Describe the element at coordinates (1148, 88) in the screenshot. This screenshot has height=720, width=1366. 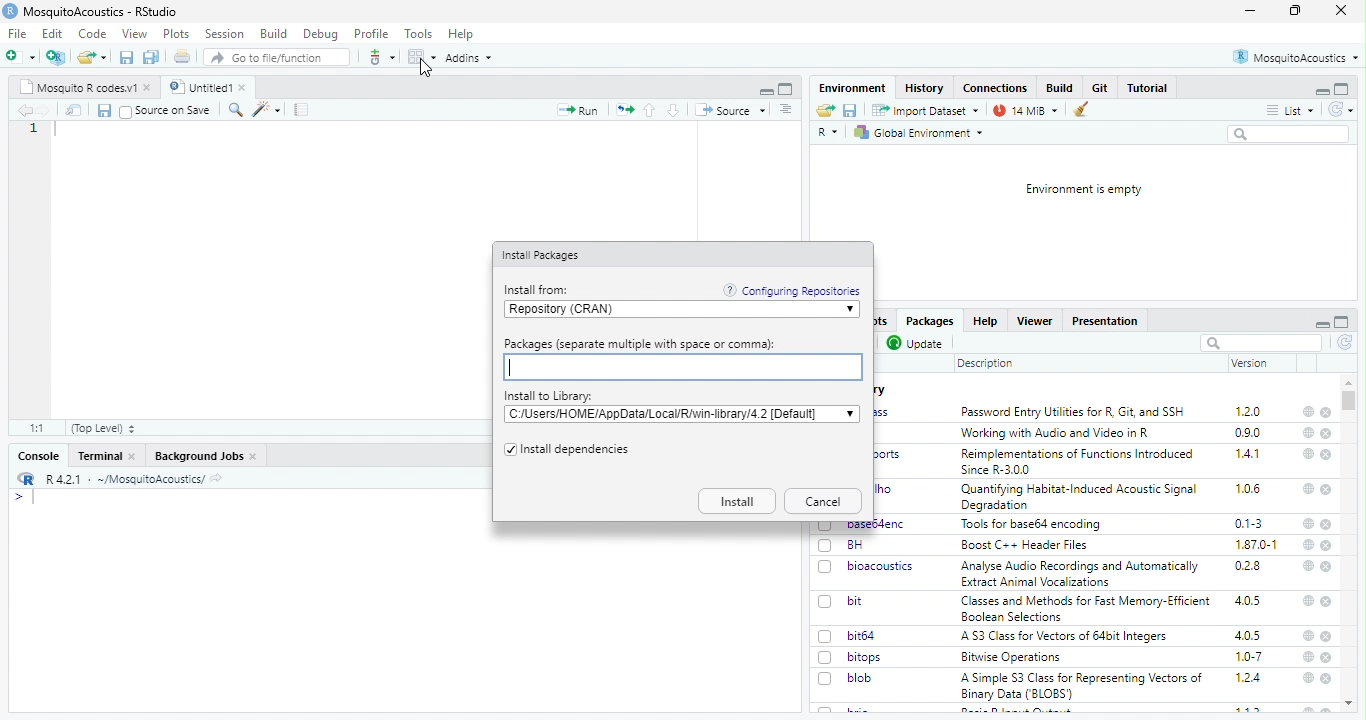
I see `Tutorial` at that location.